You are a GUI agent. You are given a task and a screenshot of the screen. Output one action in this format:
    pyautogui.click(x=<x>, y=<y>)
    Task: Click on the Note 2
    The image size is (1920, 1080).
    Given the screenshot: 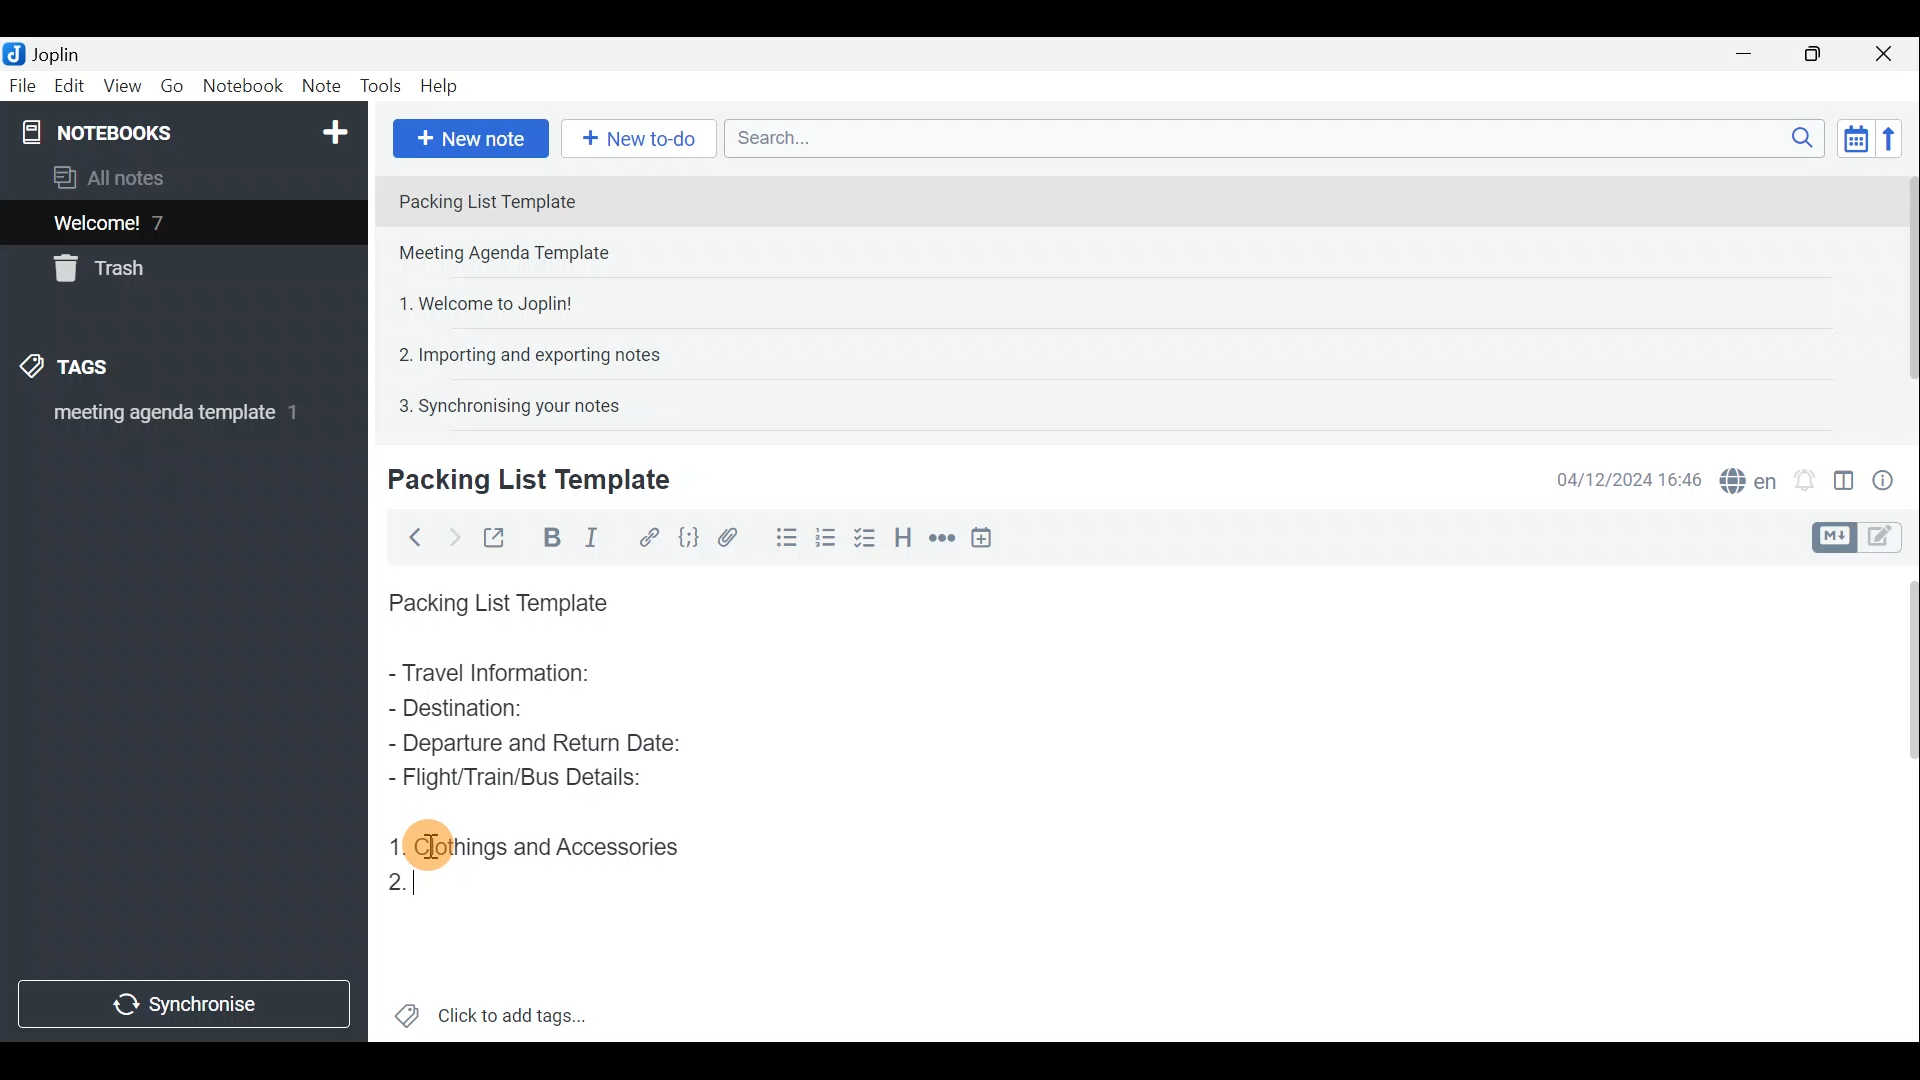 What is the action you would take?
    pyautogui.click(x=524, y=255)
    